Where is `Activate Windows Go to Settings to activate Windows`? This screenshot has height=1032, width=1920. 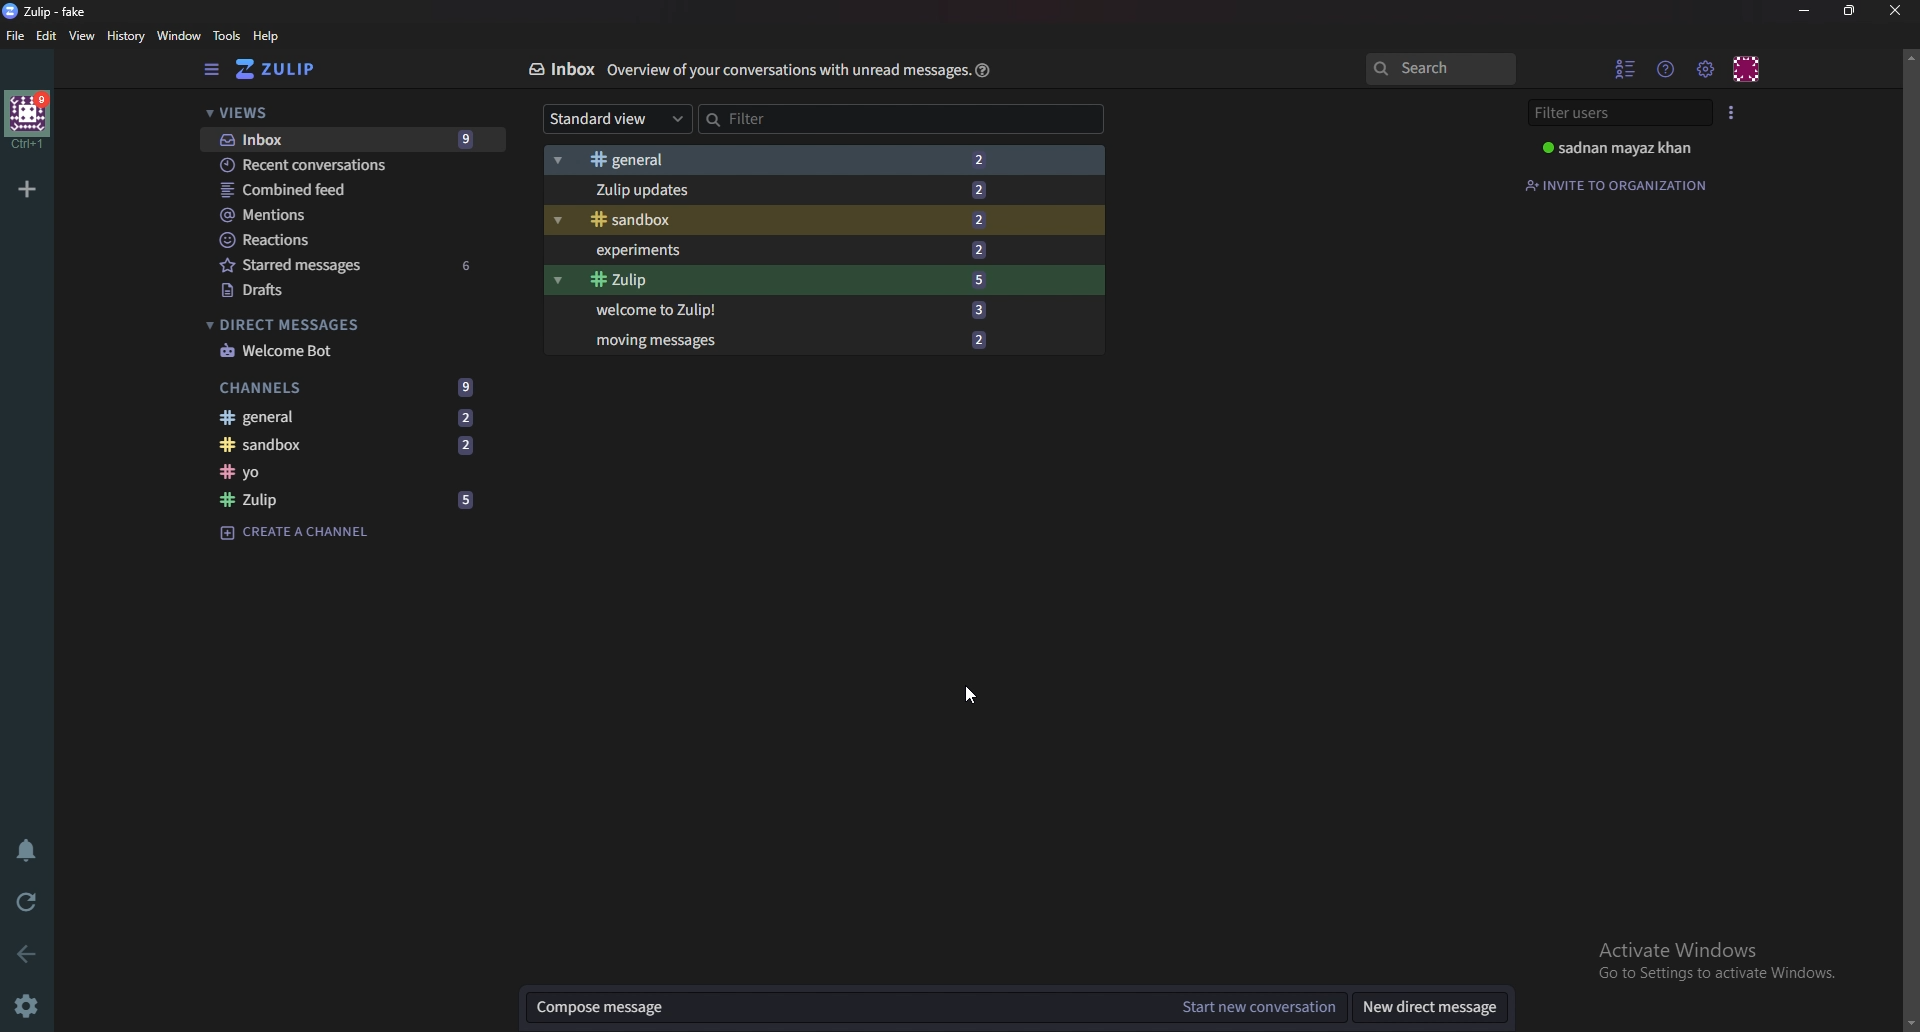
Activate Windows Go to Settings to activate Windows is located at coordinates (1714, 960).